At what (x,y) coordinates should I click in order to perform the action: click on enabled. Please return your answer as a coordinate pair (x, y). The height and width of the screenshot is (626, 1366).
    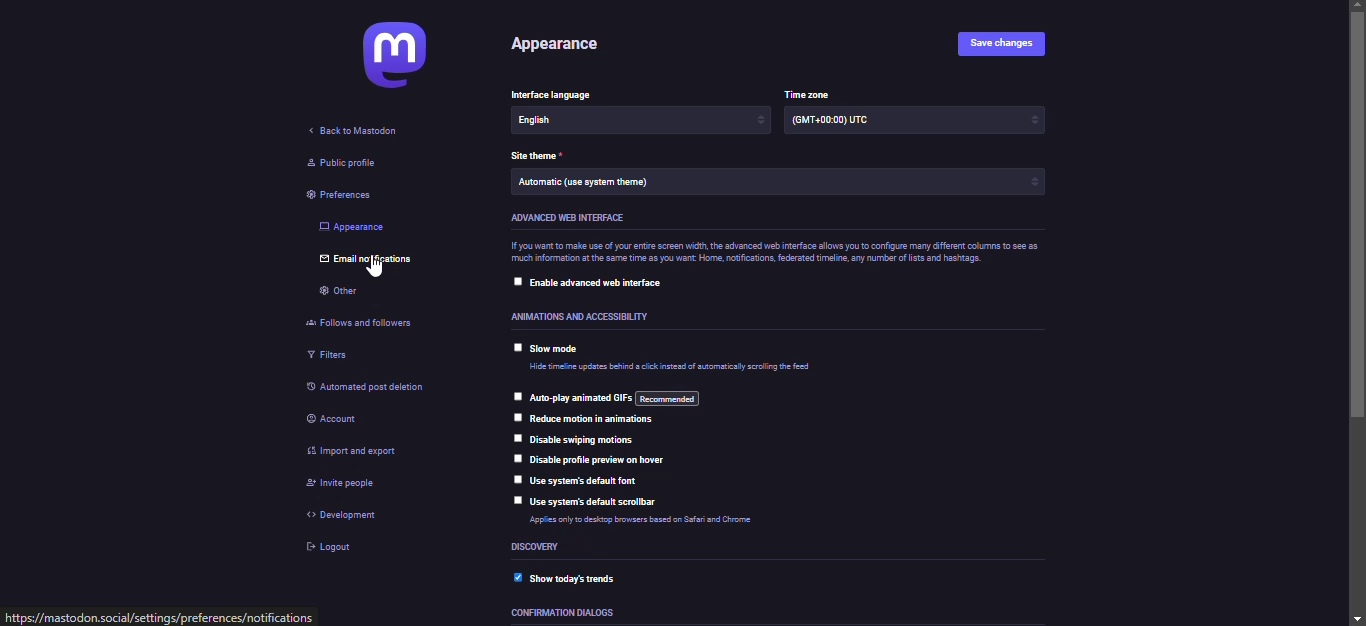
    Looking at the image, I should click on (513, 577).